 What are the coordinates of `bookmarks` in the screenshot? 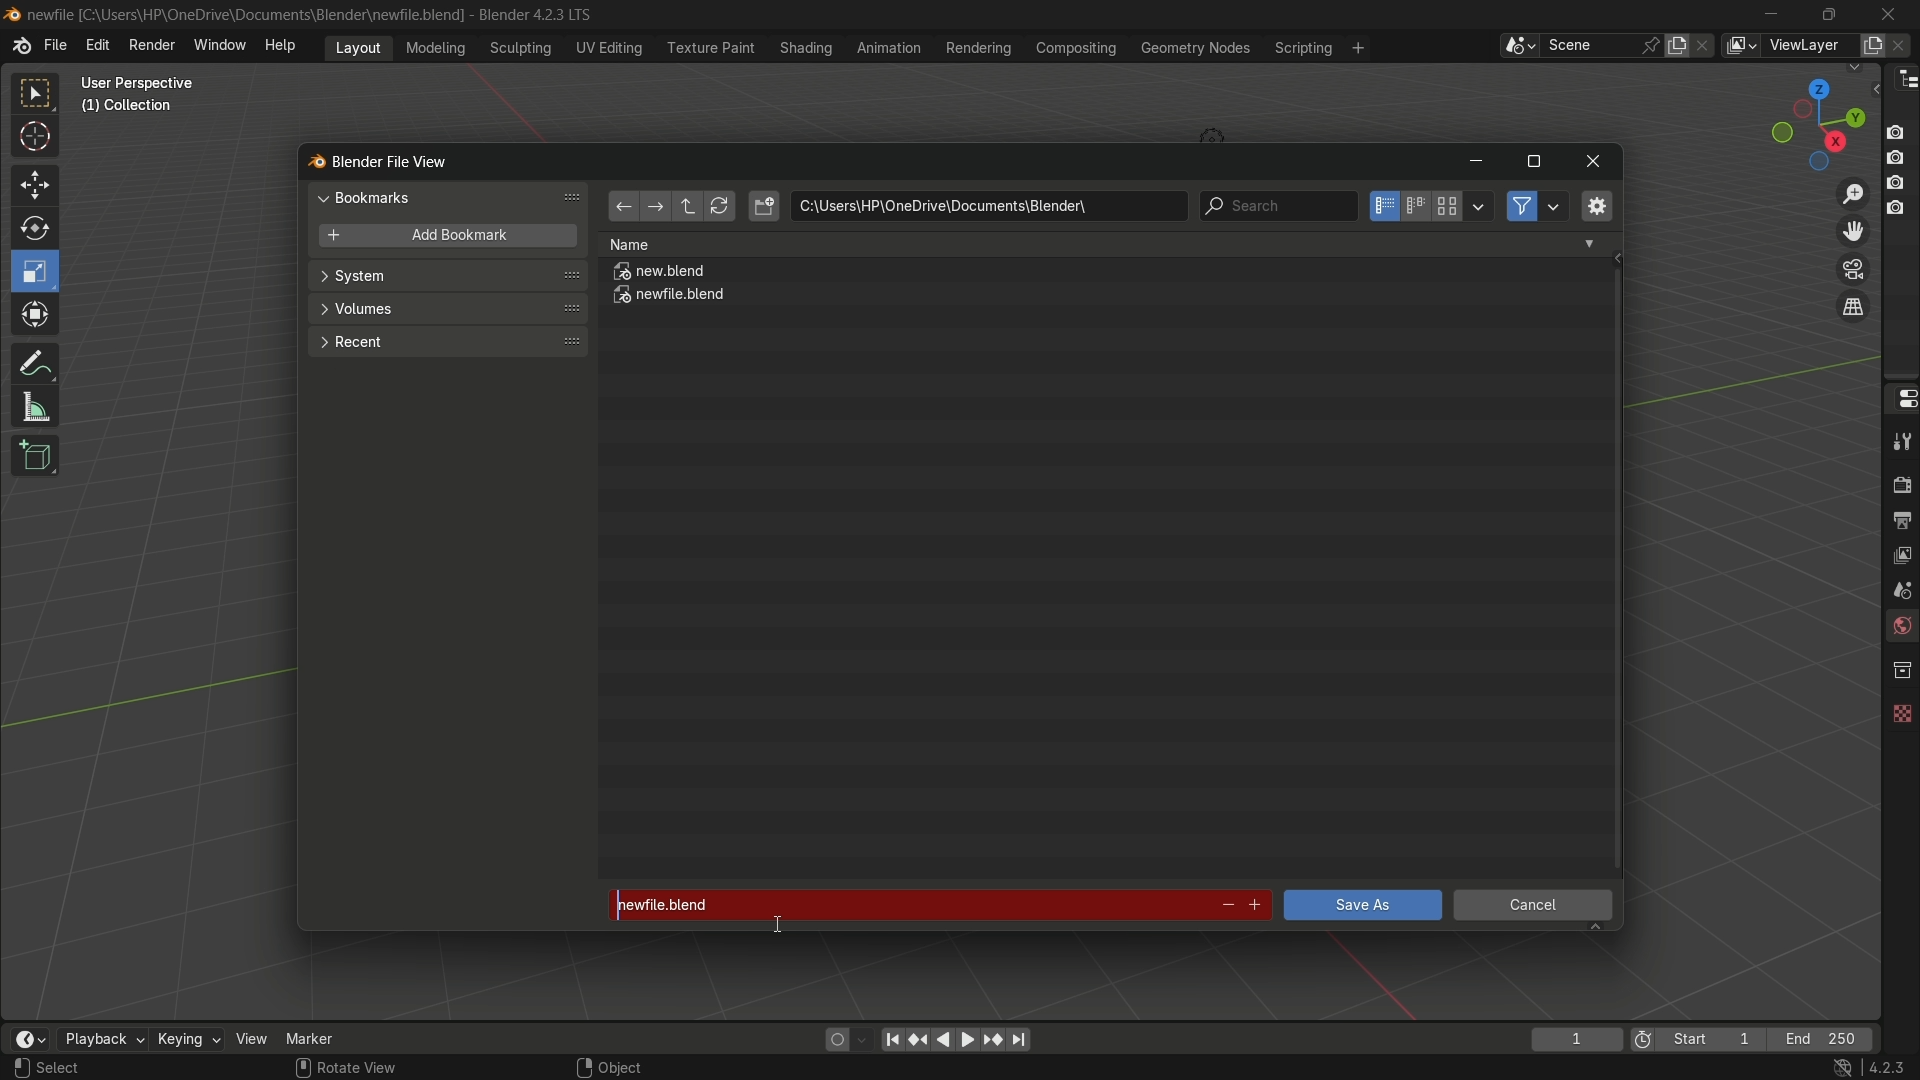 It's located at (452, 197).